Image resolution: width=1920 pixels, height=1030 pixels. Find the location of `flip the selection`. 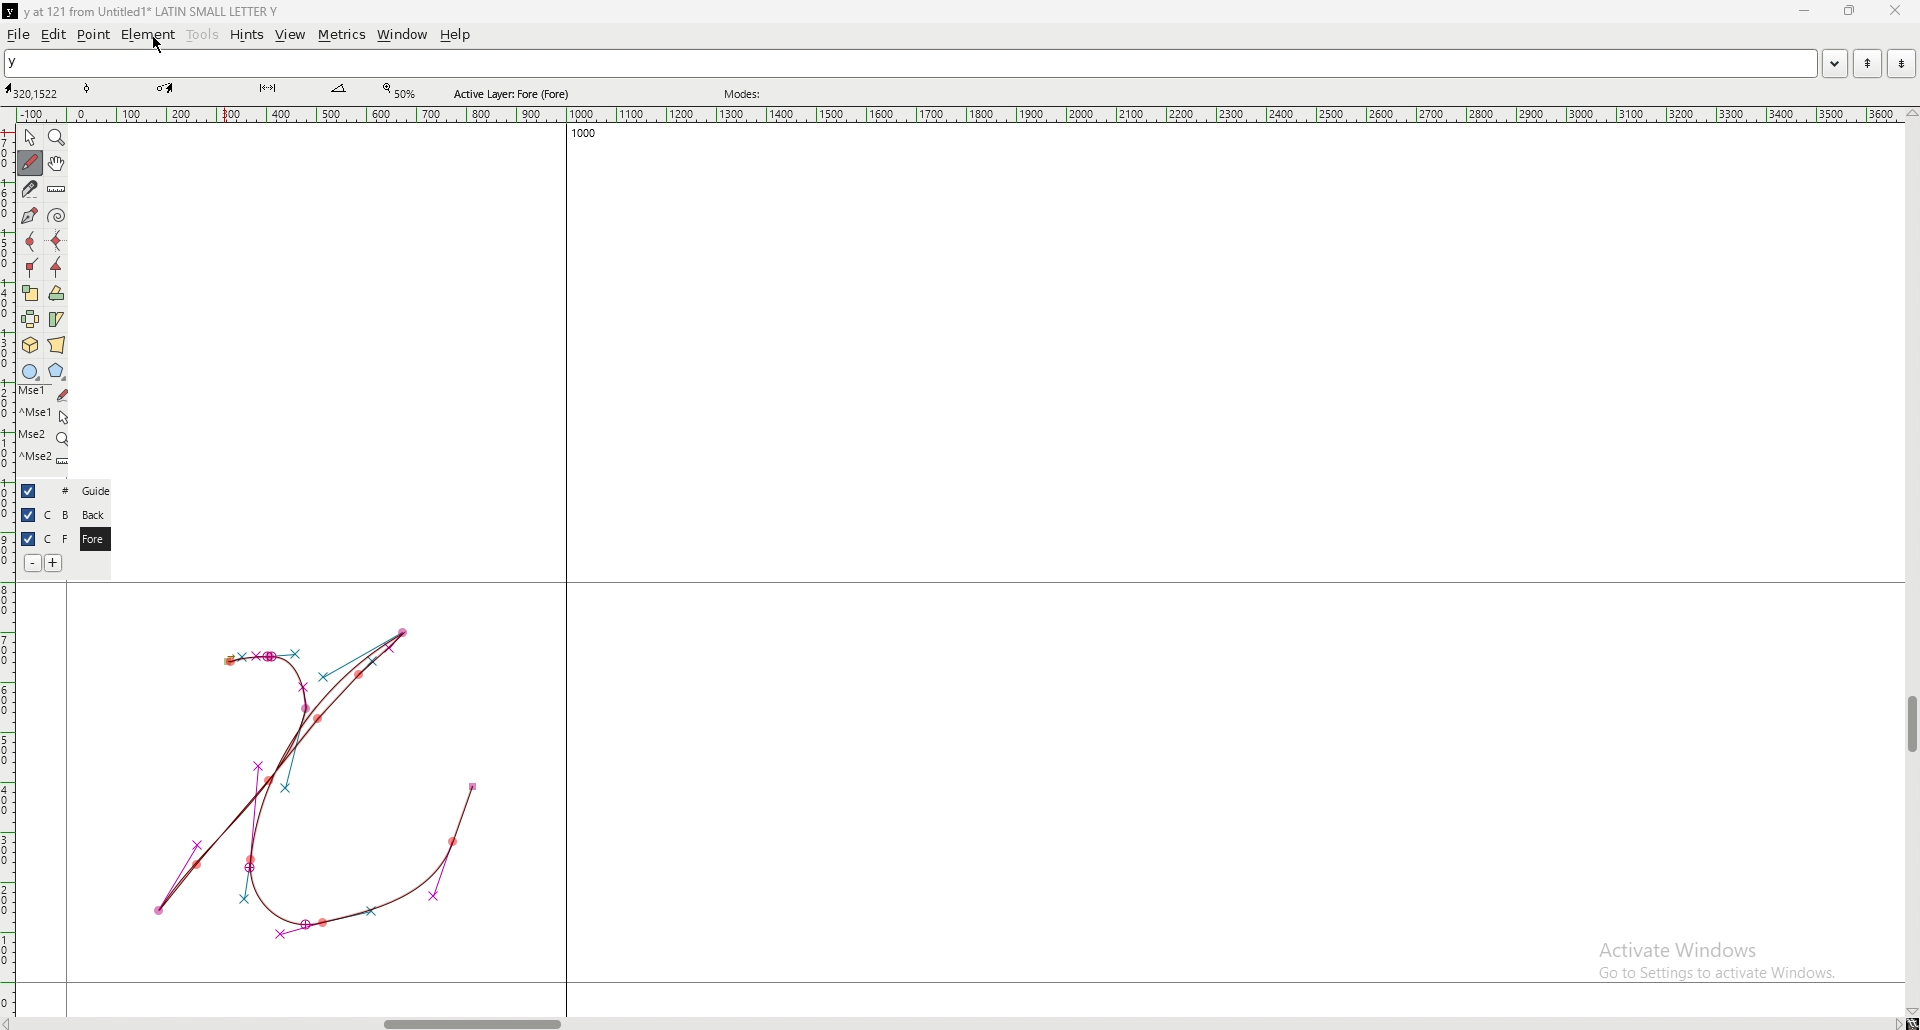

flip the selection is located at coordinates (31, 319).